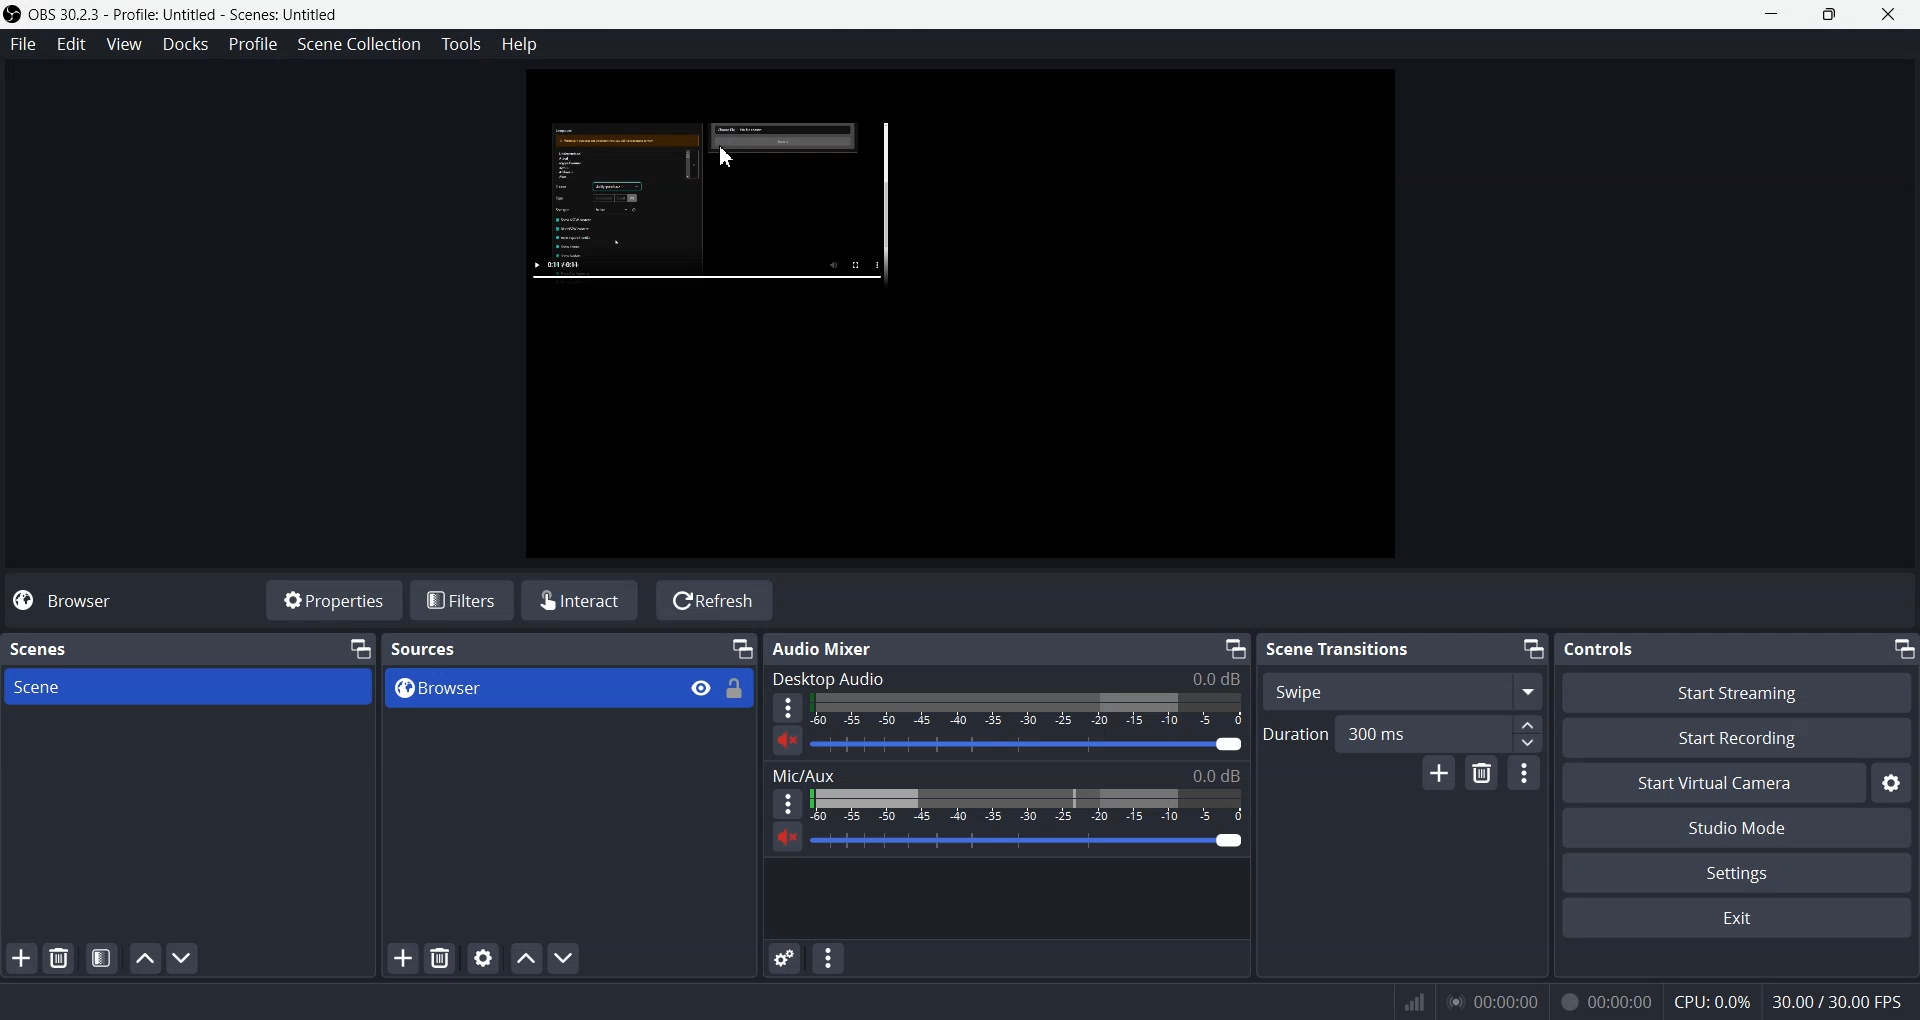 The height and width of the screenshot is (1020, 1920). I want to click on Docks, so click(188, 45).